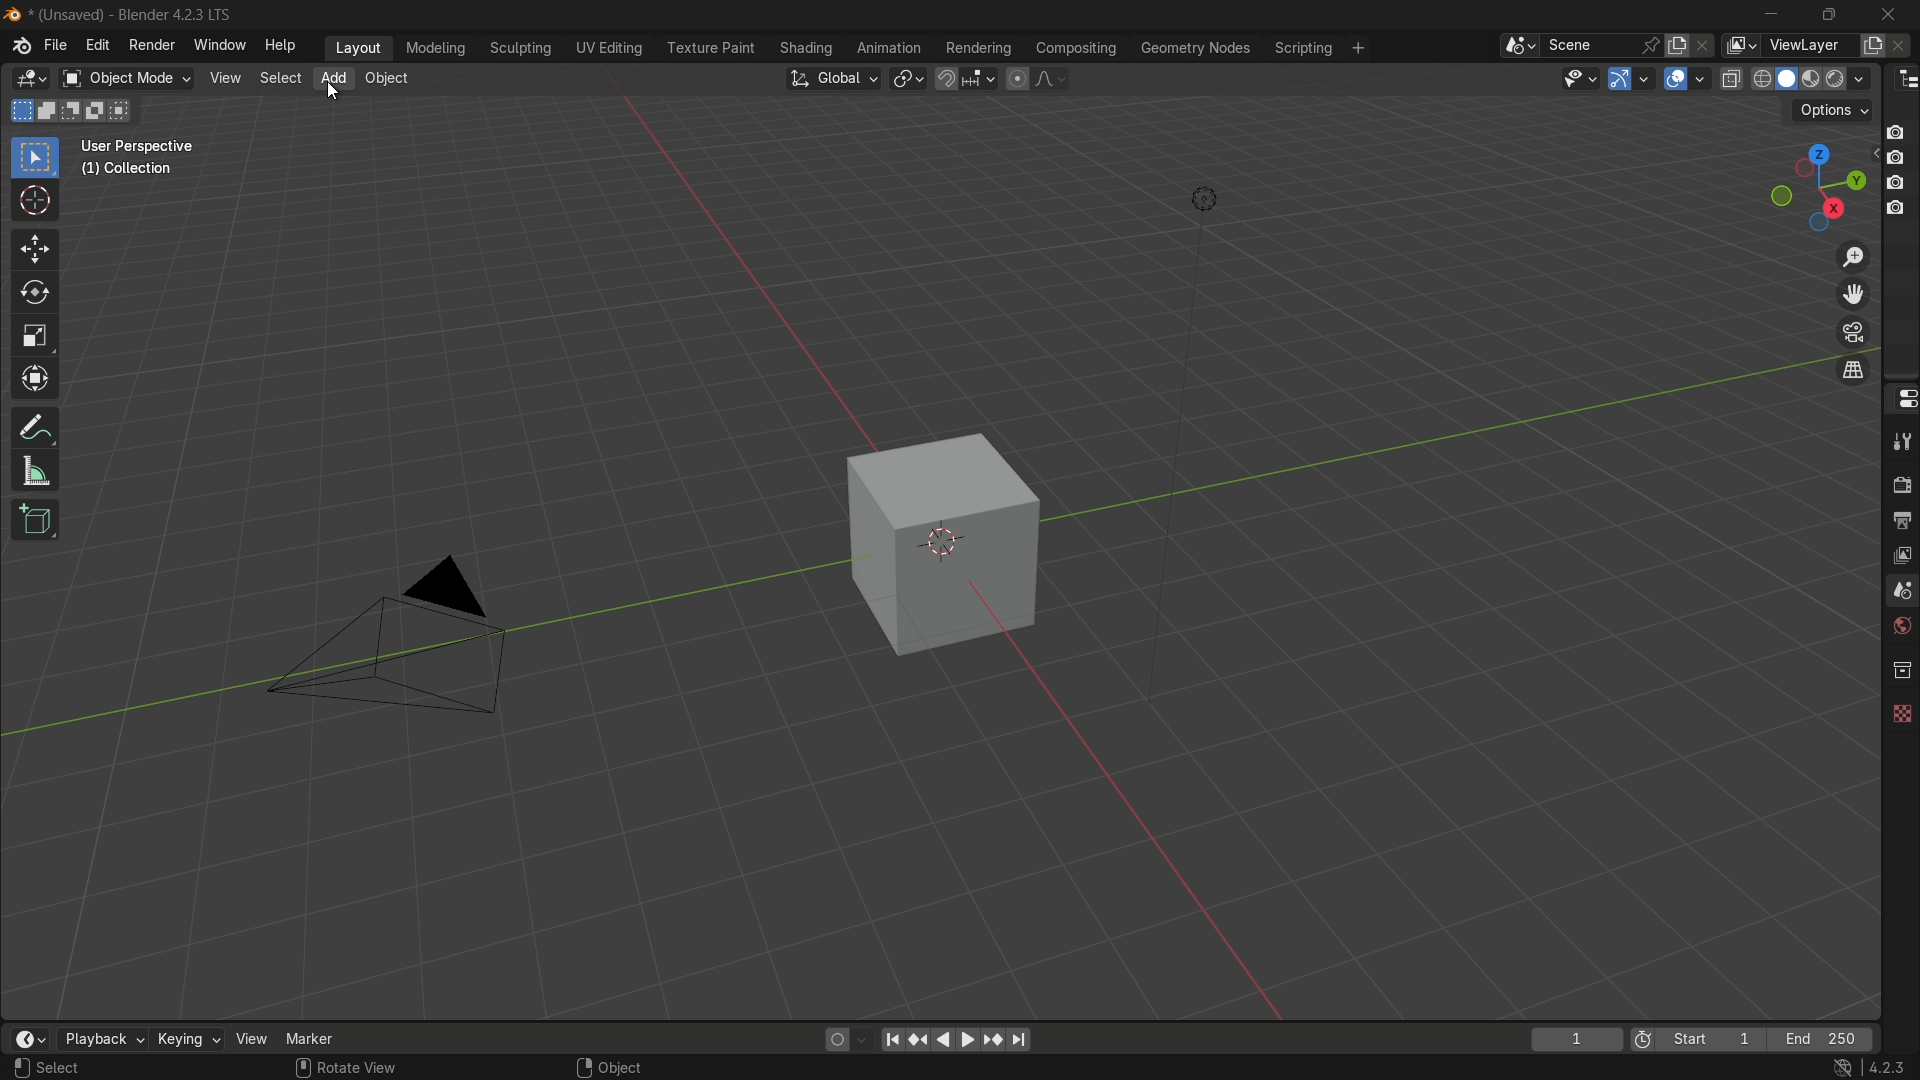 This screenshot has height=1080, width=1920. I want to click on cursor, so click(334, 92).